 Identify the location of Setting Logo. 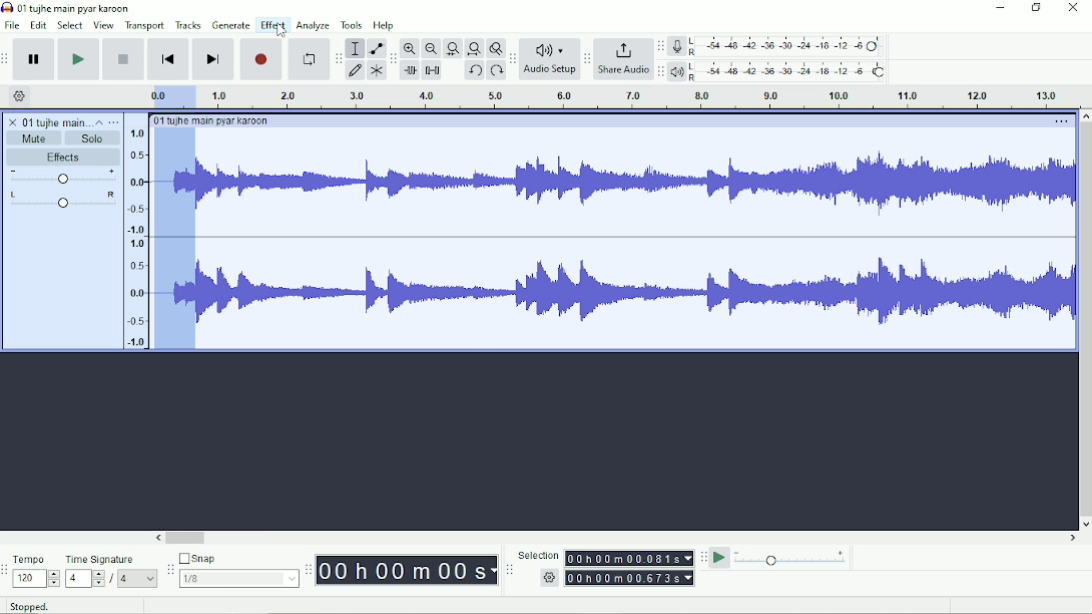
(548, 580).